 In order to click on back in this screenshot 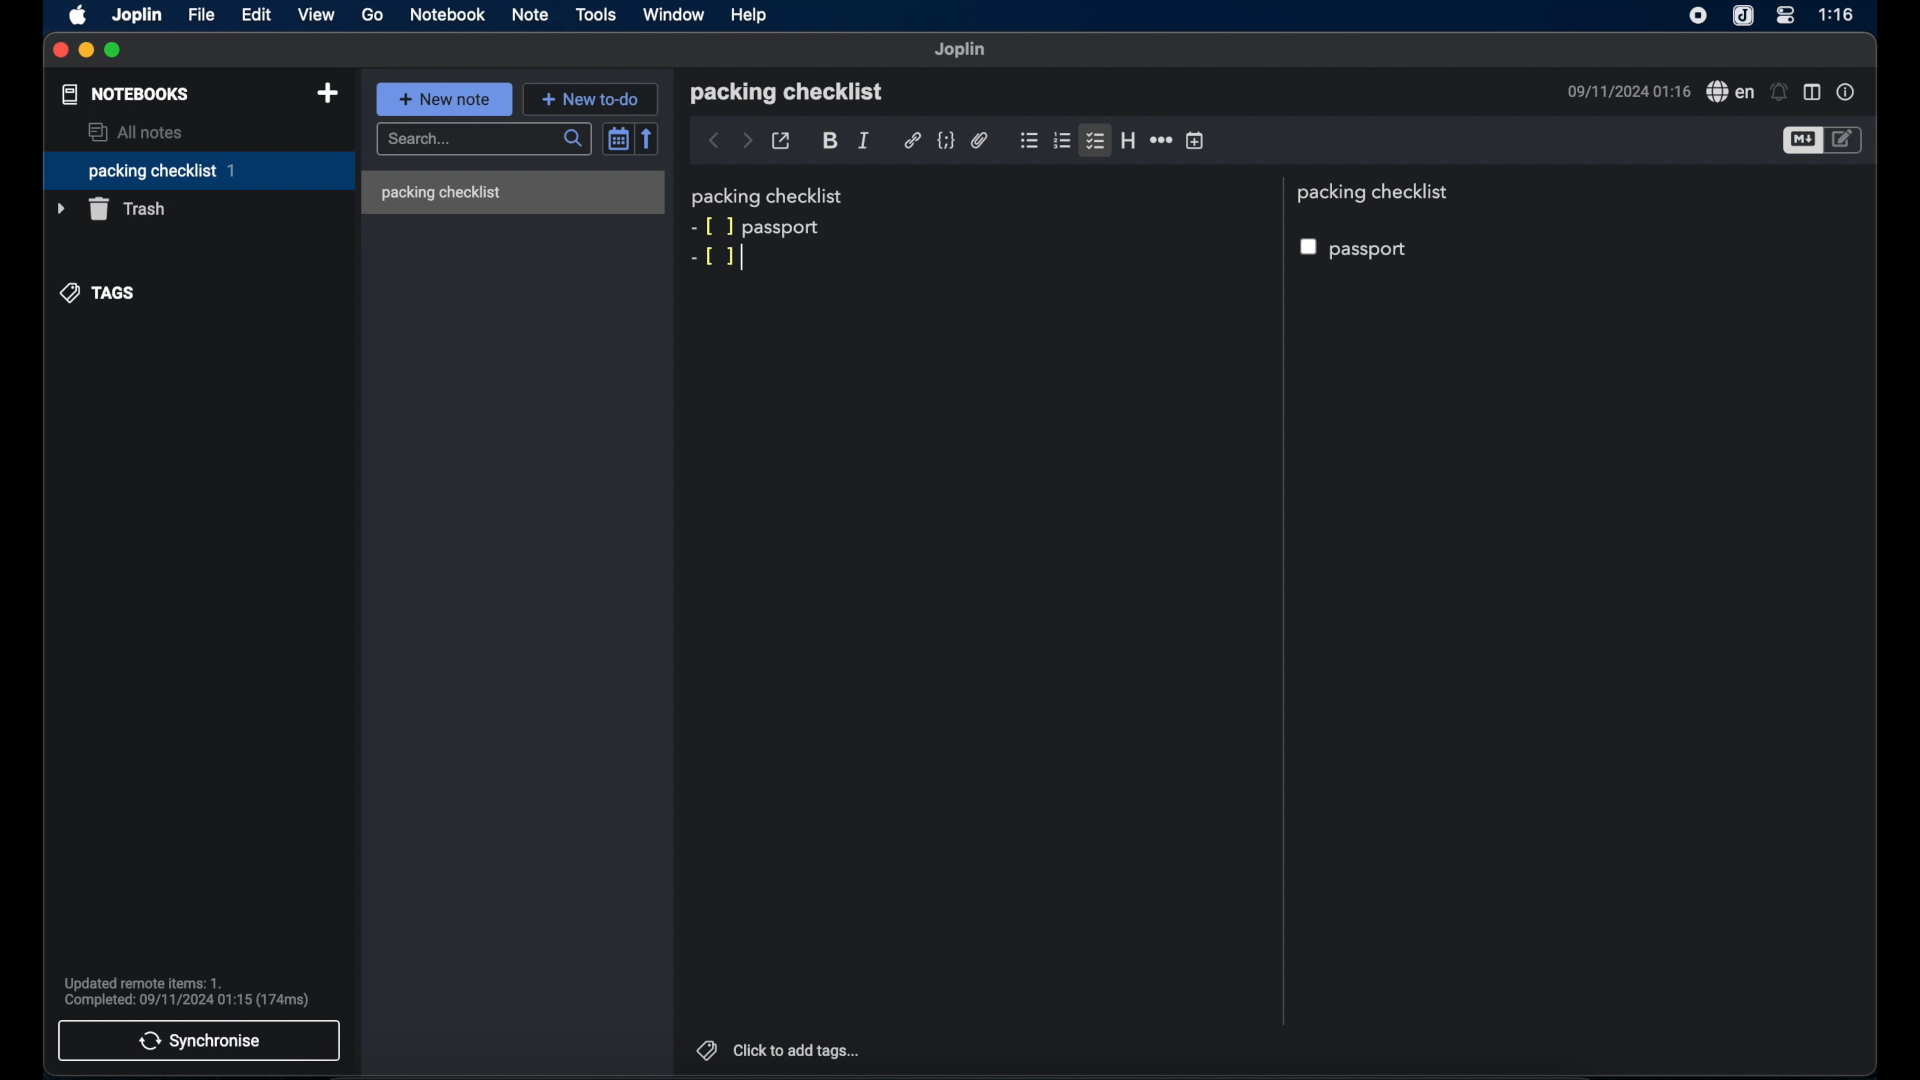, I will do `click(714, 141)`.